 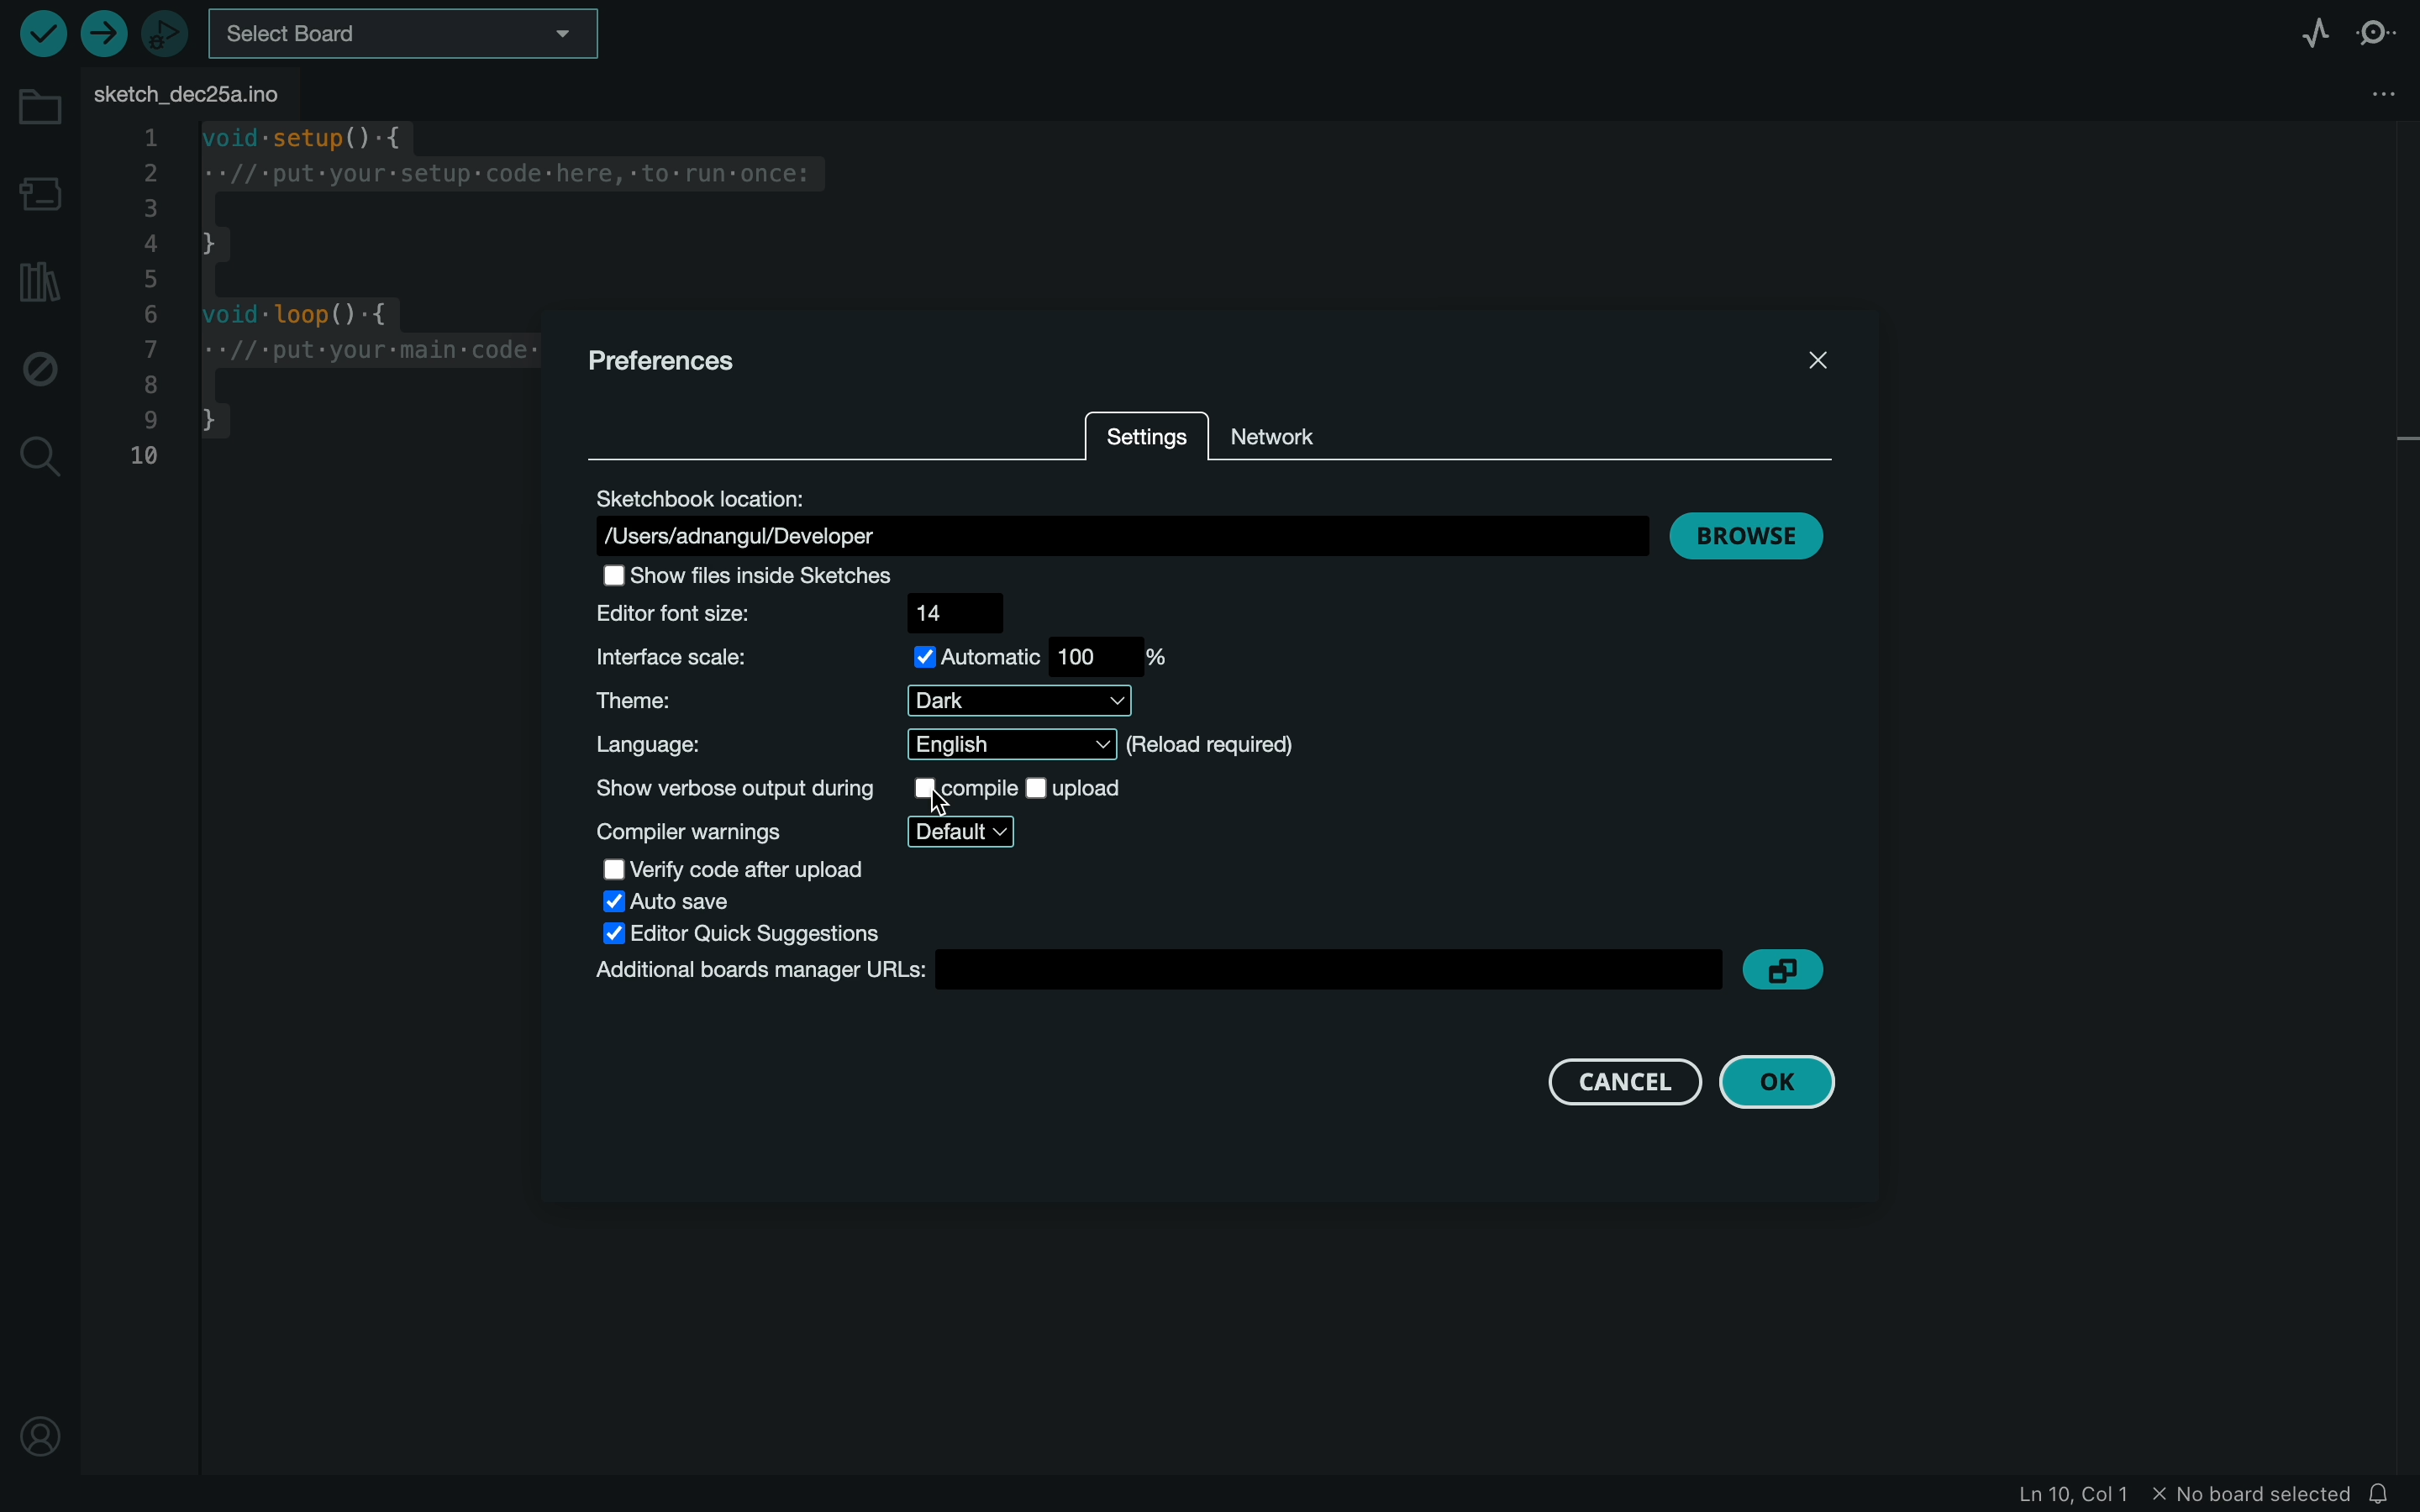 What do you see at coordinates (782, 573) in the screenshot?
I see `show  files` at bounding box center [782, 573].